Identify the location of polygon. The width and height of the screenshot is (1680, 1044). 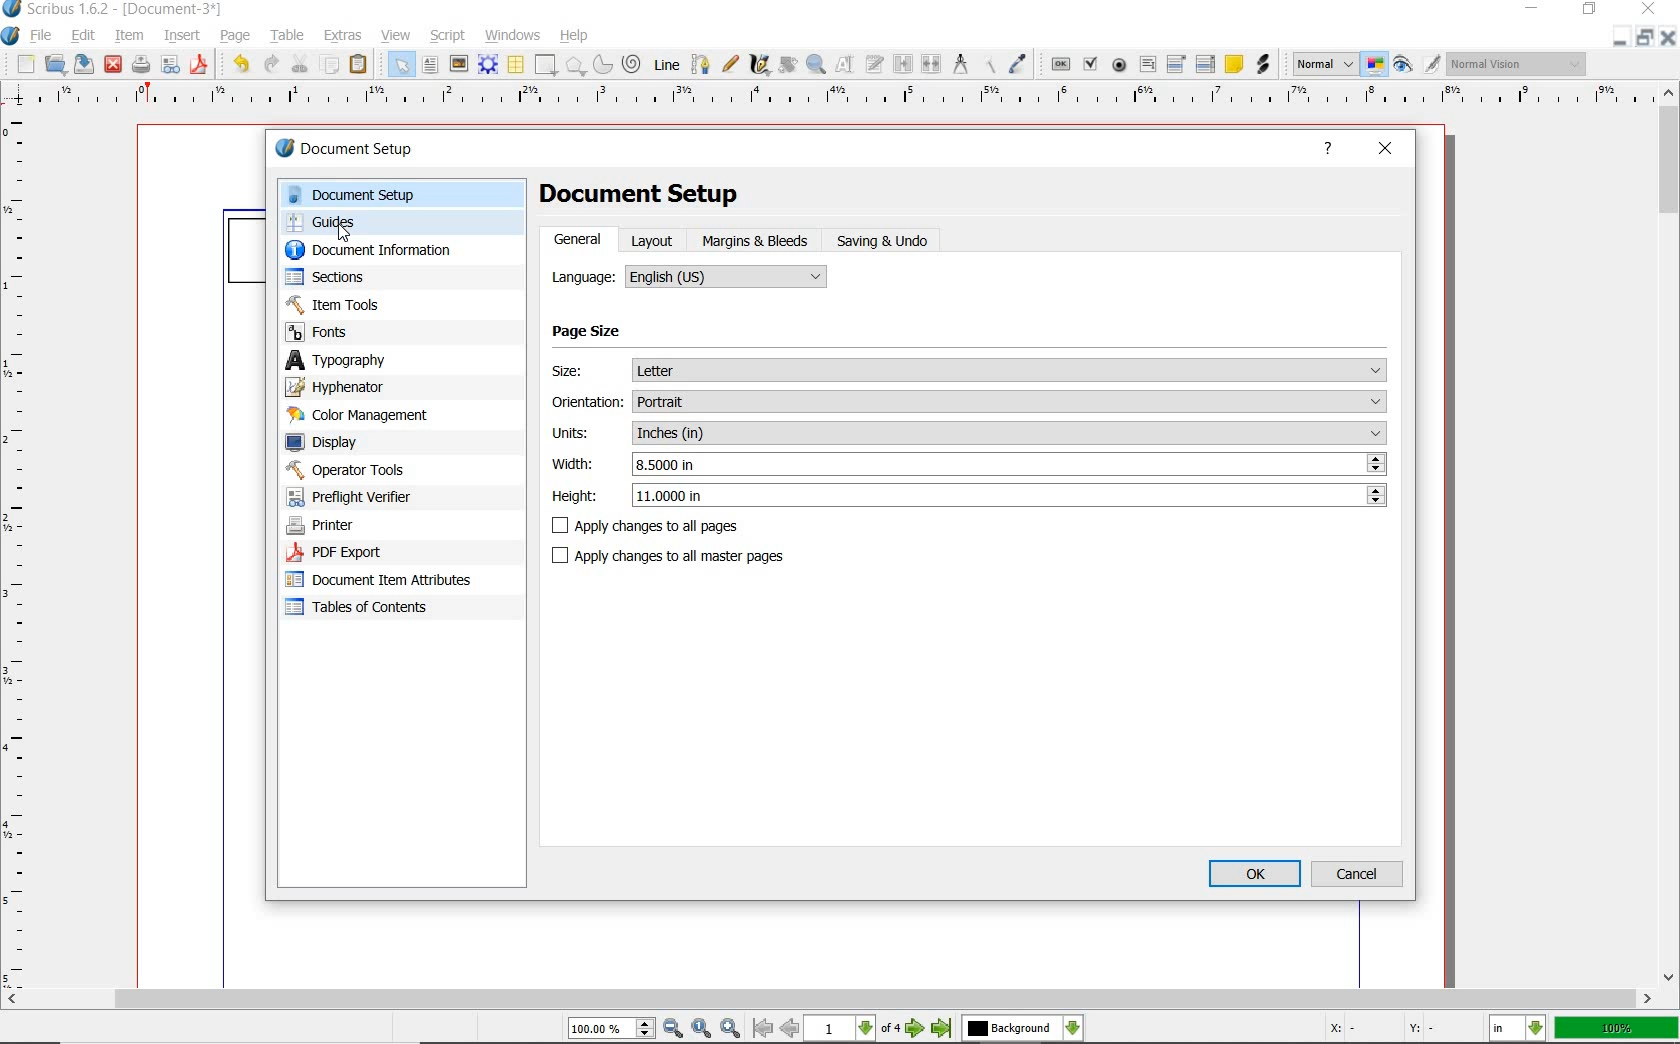
(574, 66).